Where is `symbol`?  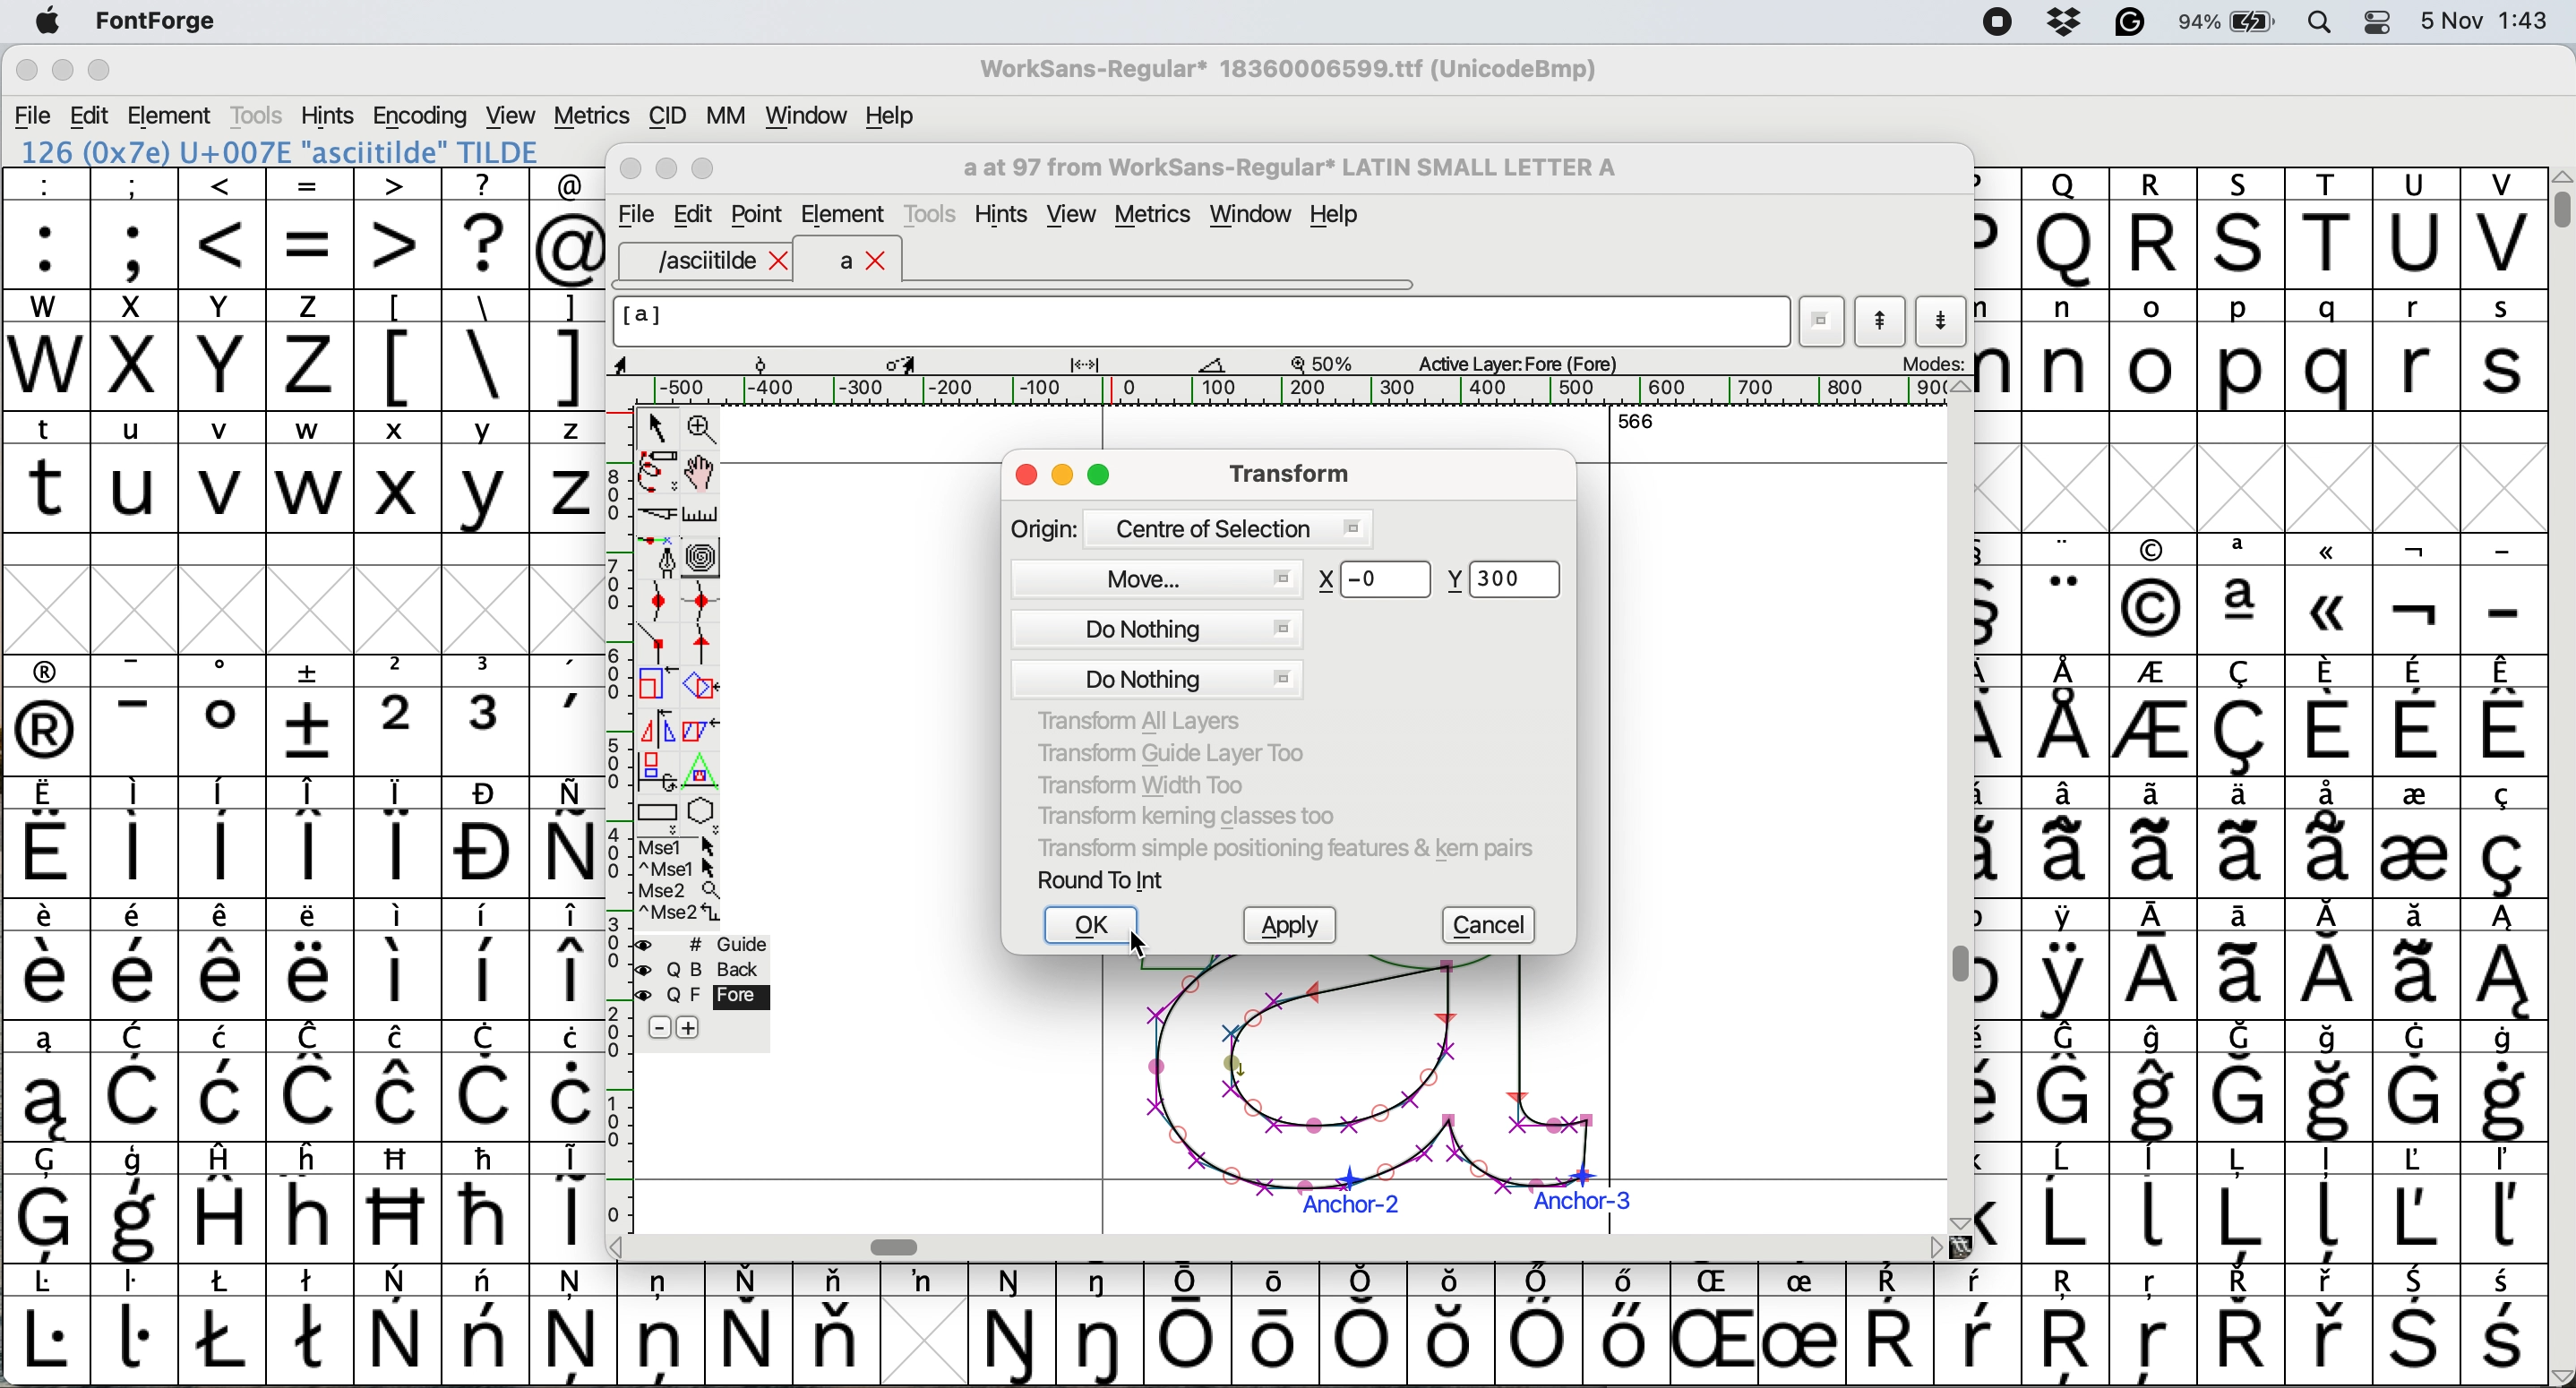
symbol is located at coordinates (2501, 1204).